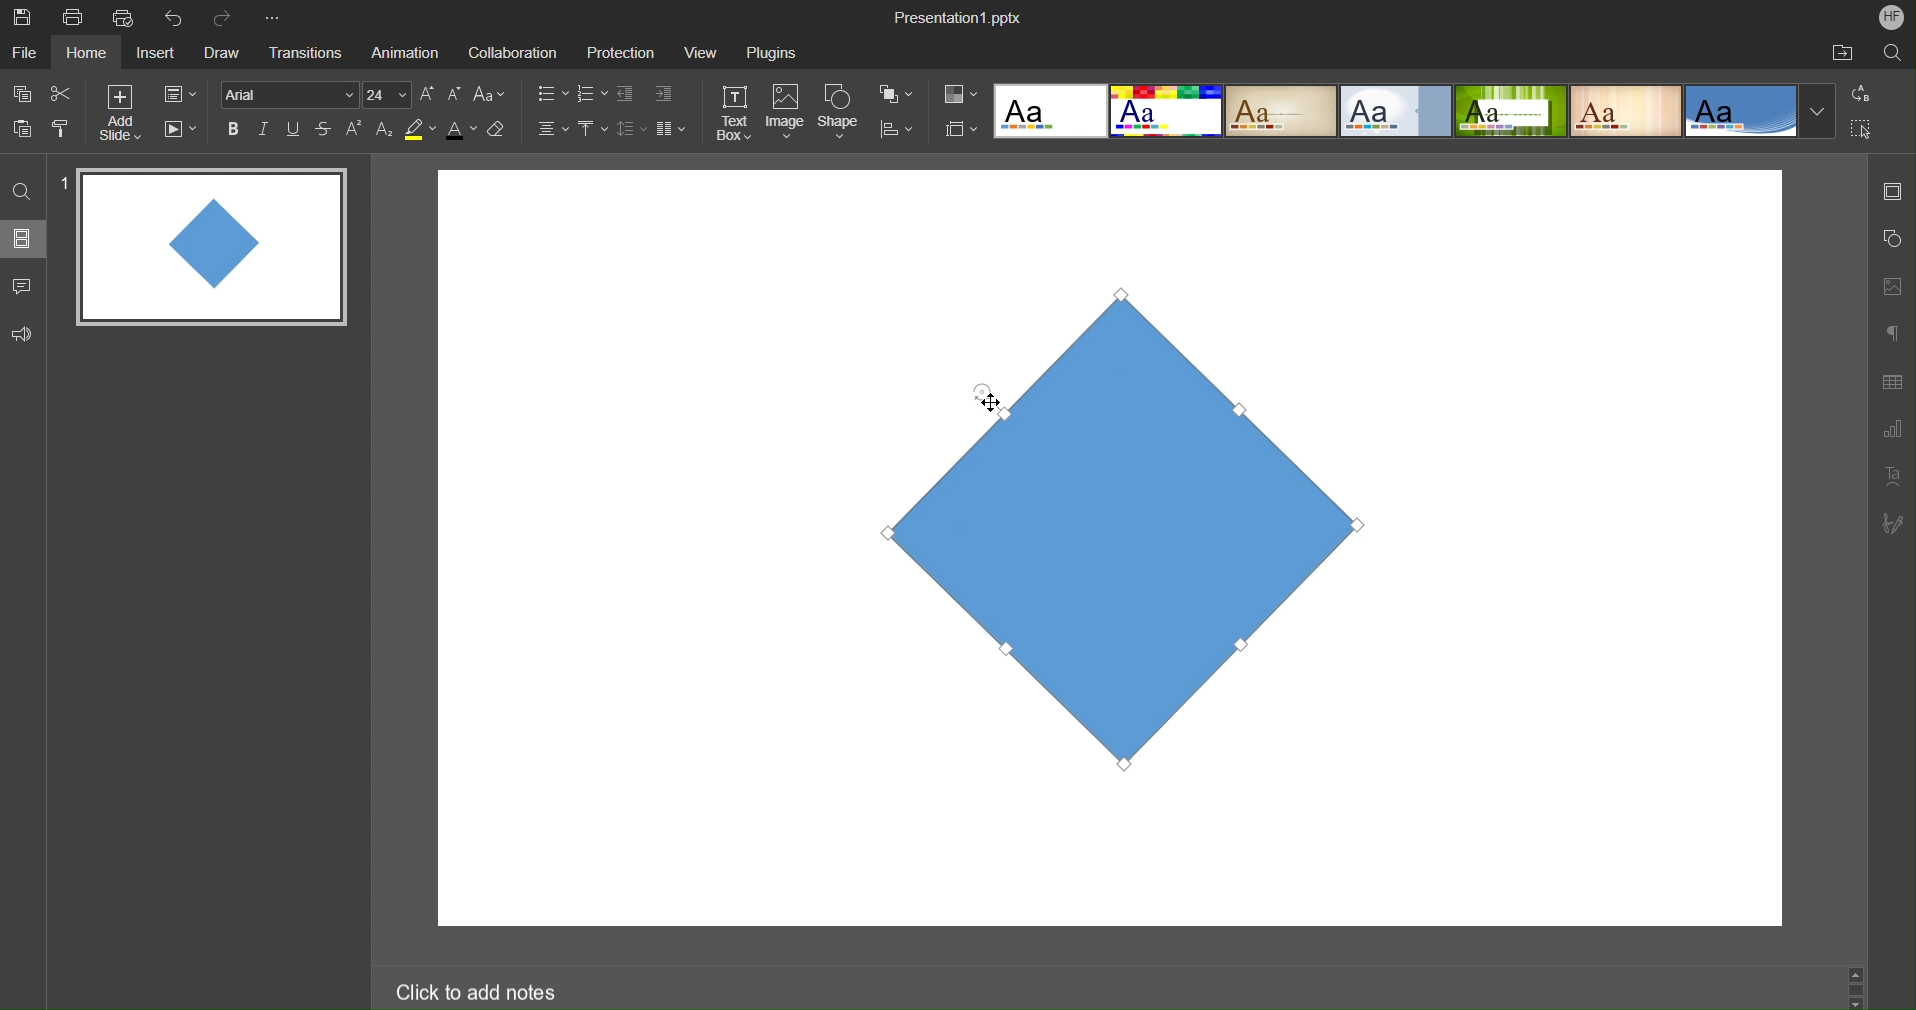 Image resolution: width=1916 pixels, height=1010 pixels. Describe the element at coordinates (173, 14) in the screenshot. I see `Undo` at that location.